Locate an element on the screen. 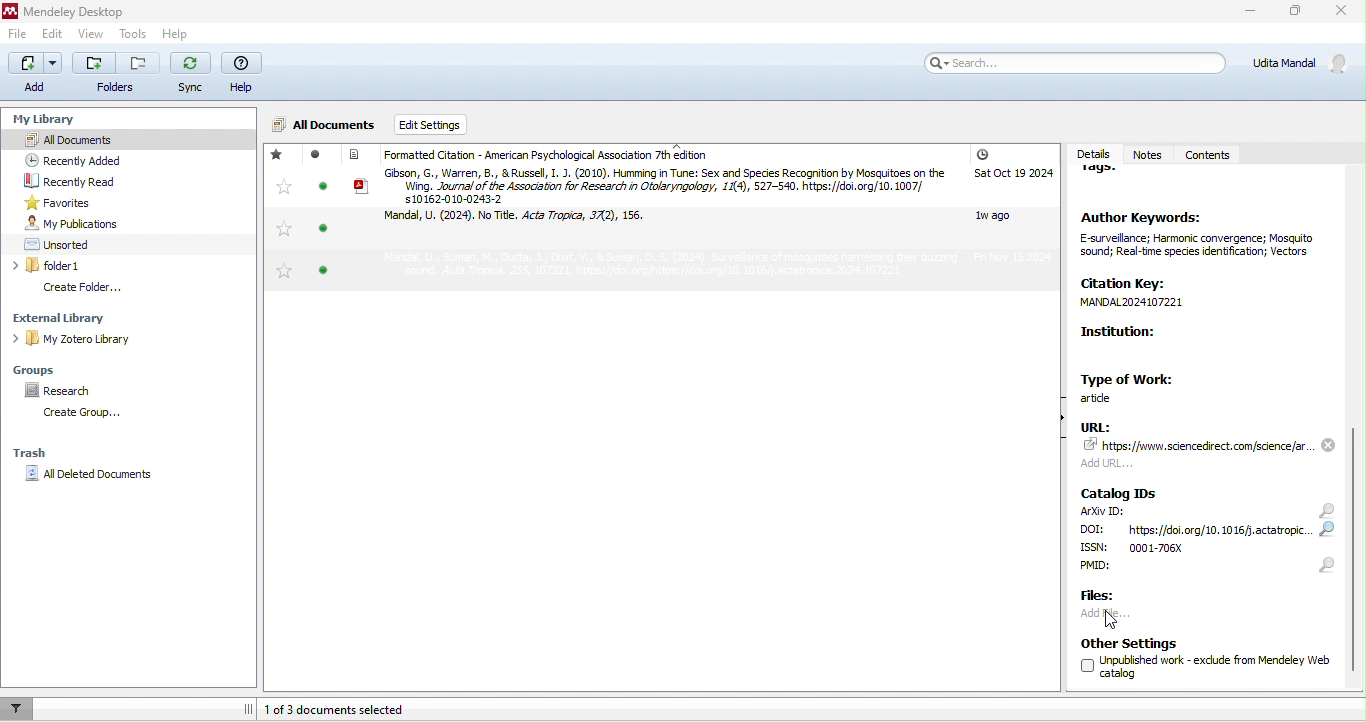 Image resolution: width=1366 pixels, height=722 pixels. recently read is located at coordinates (91, 182).